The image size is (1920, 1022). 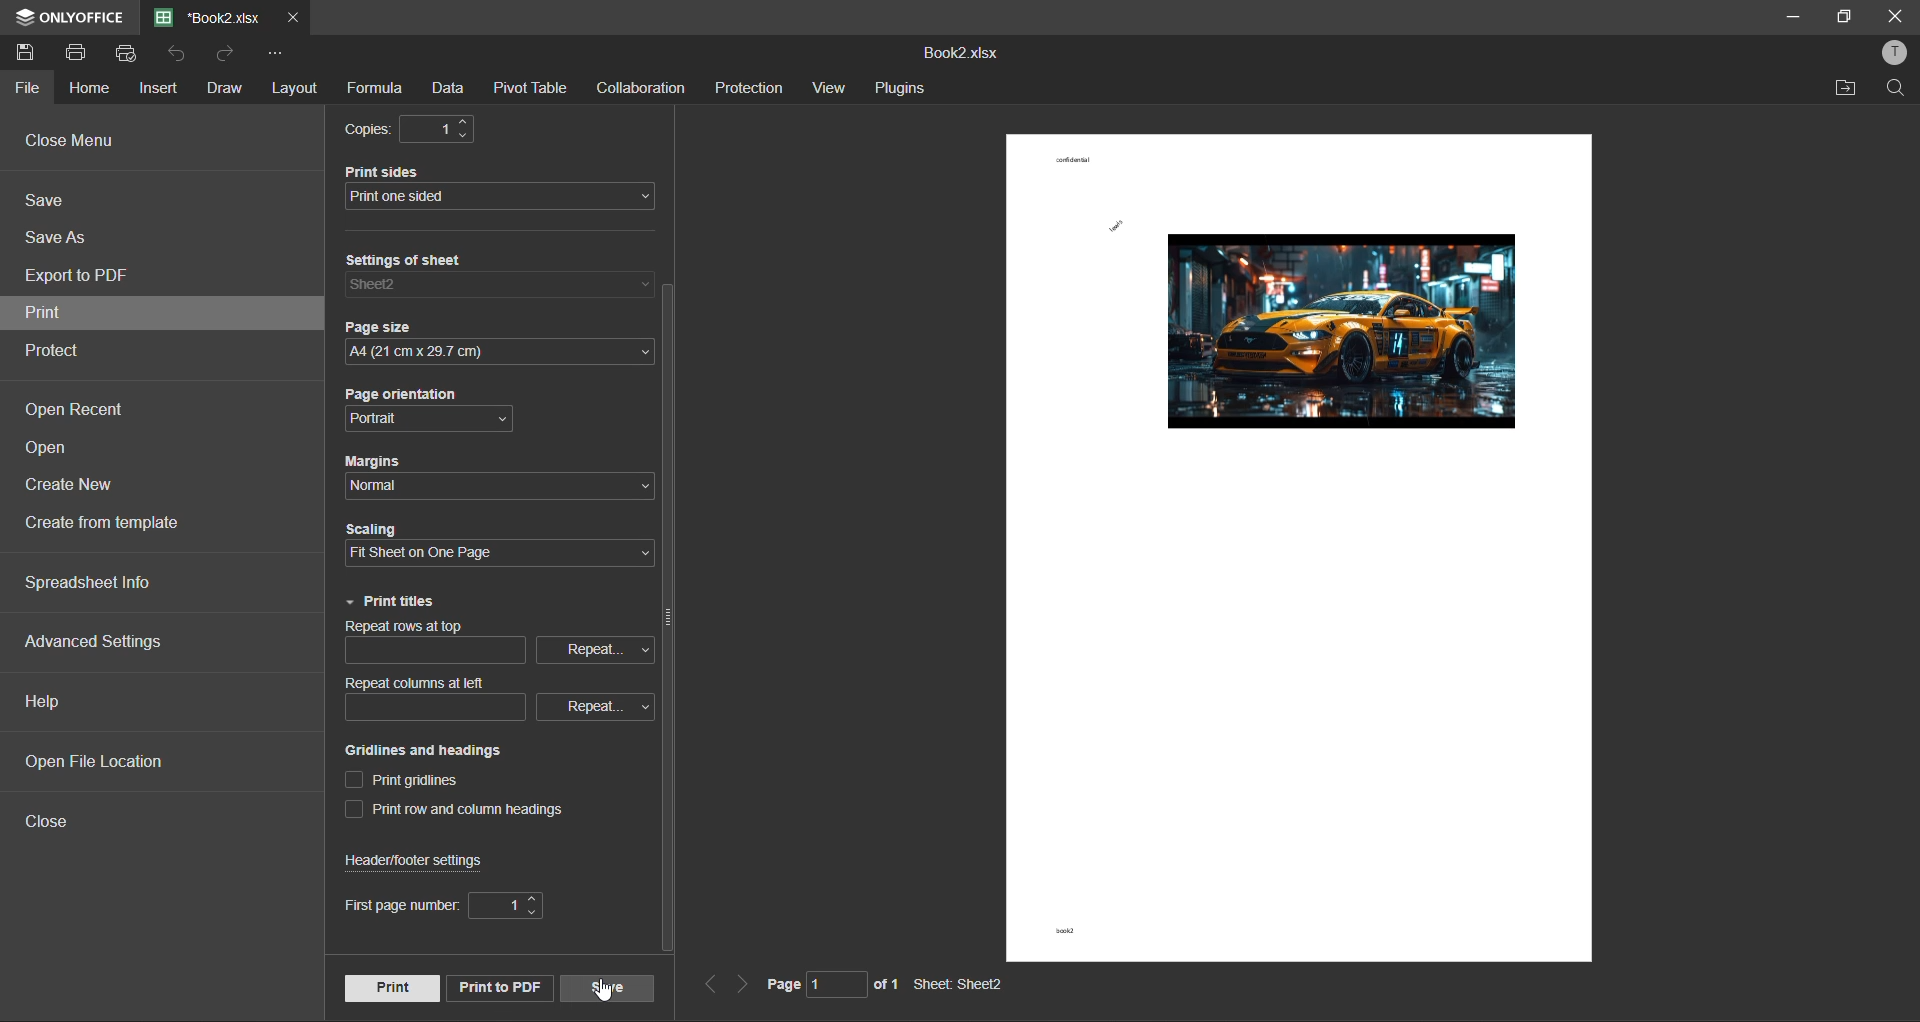 I want to click on view, so click(x=831, y=87).